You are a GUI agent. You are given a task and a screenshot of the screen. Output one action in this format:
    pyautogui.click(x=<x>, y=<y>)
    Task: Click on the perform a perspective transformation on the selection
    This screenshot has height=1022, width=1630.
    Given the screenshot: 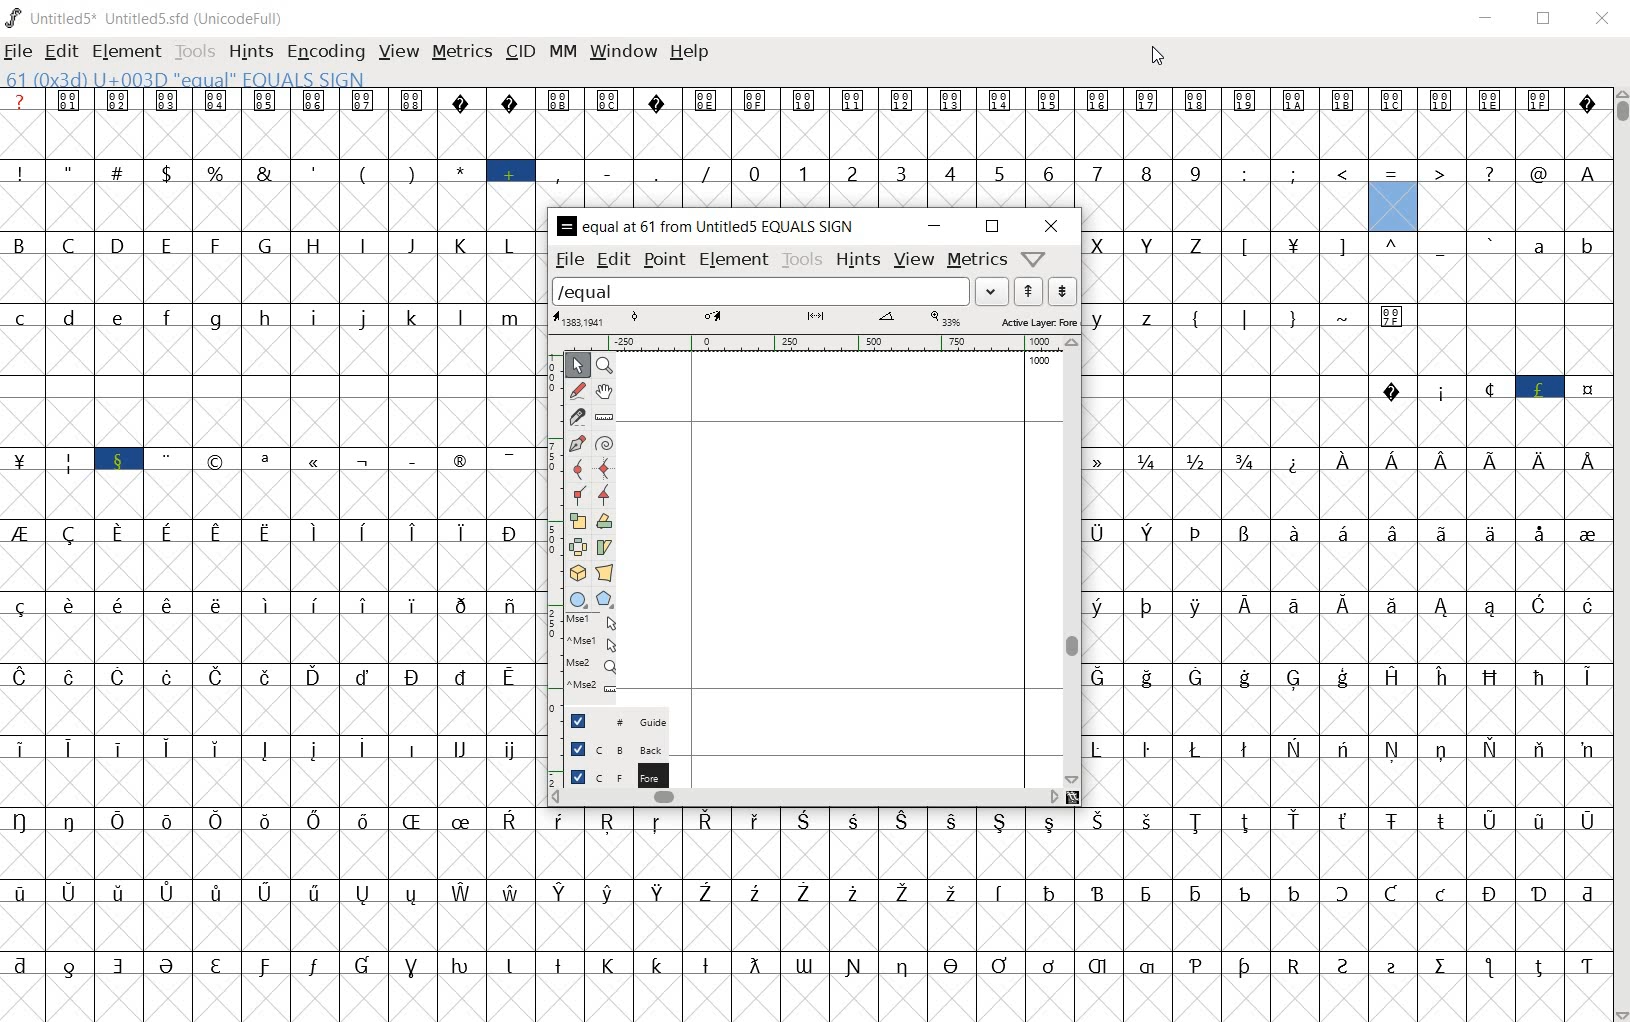 What is the action you would take?
    pyautogui.click(x=603, y=572)
    